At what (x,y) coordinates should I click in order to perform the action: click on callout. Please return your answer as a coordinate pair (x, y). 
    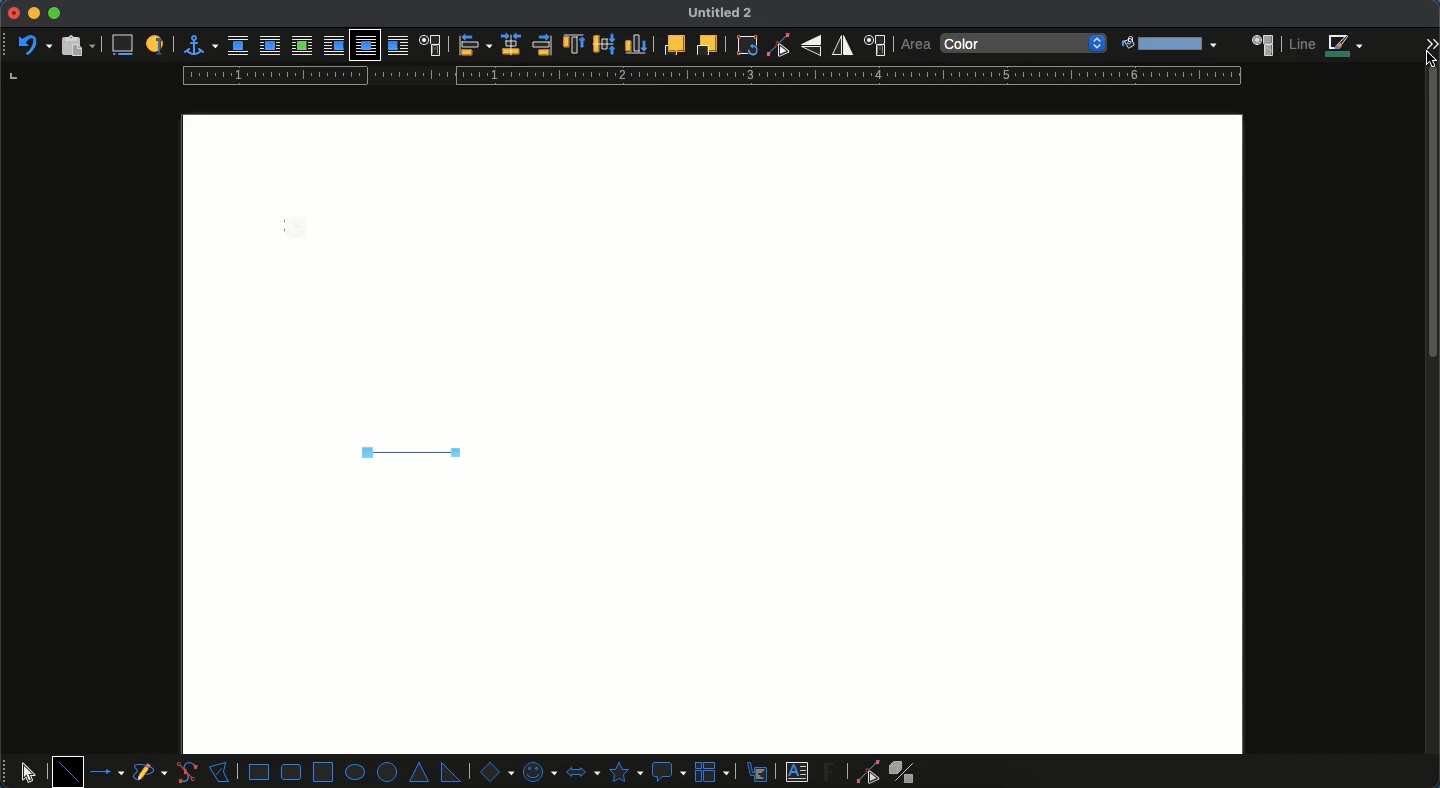
    Looking at the image, I should click on (668, 772).